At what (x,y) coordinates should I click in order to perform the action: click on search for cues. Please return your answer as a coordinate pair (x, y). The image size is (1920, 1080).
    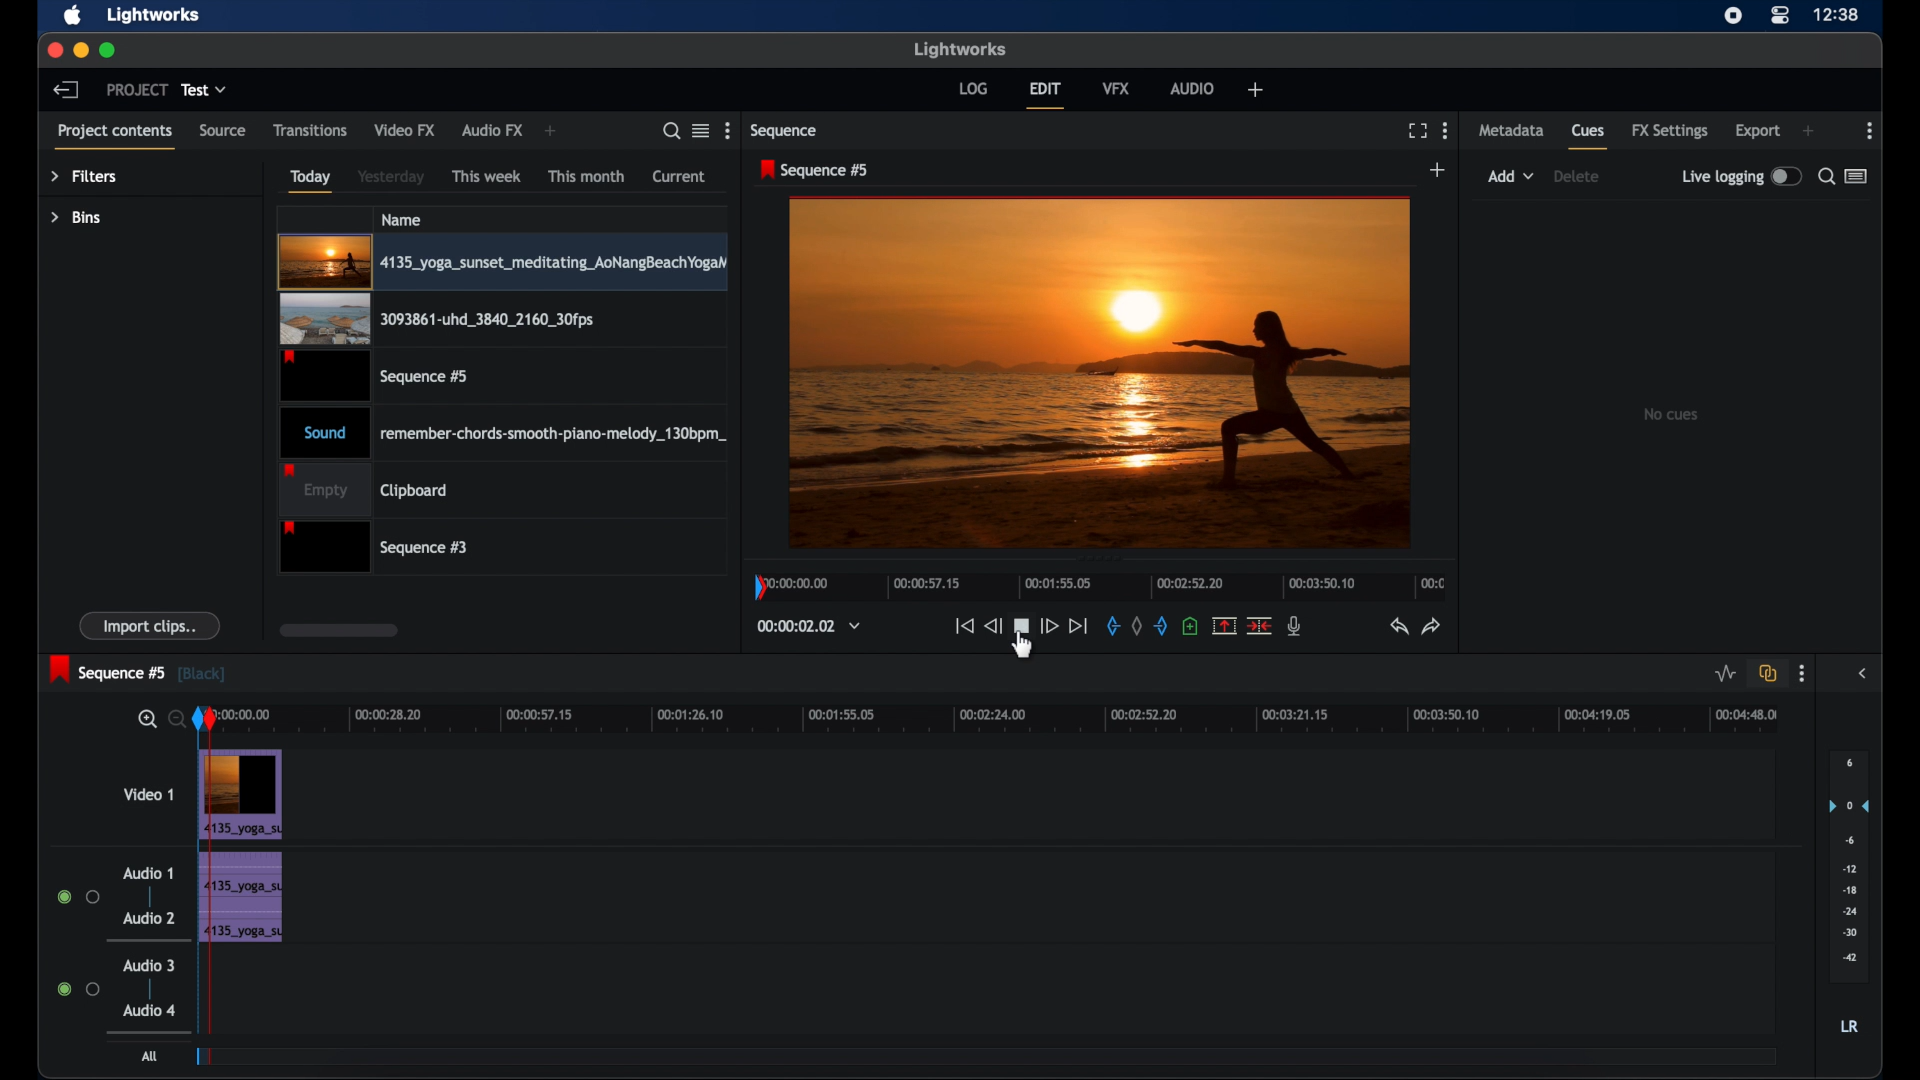
    Looking at the image, I should click on (1825, 175).